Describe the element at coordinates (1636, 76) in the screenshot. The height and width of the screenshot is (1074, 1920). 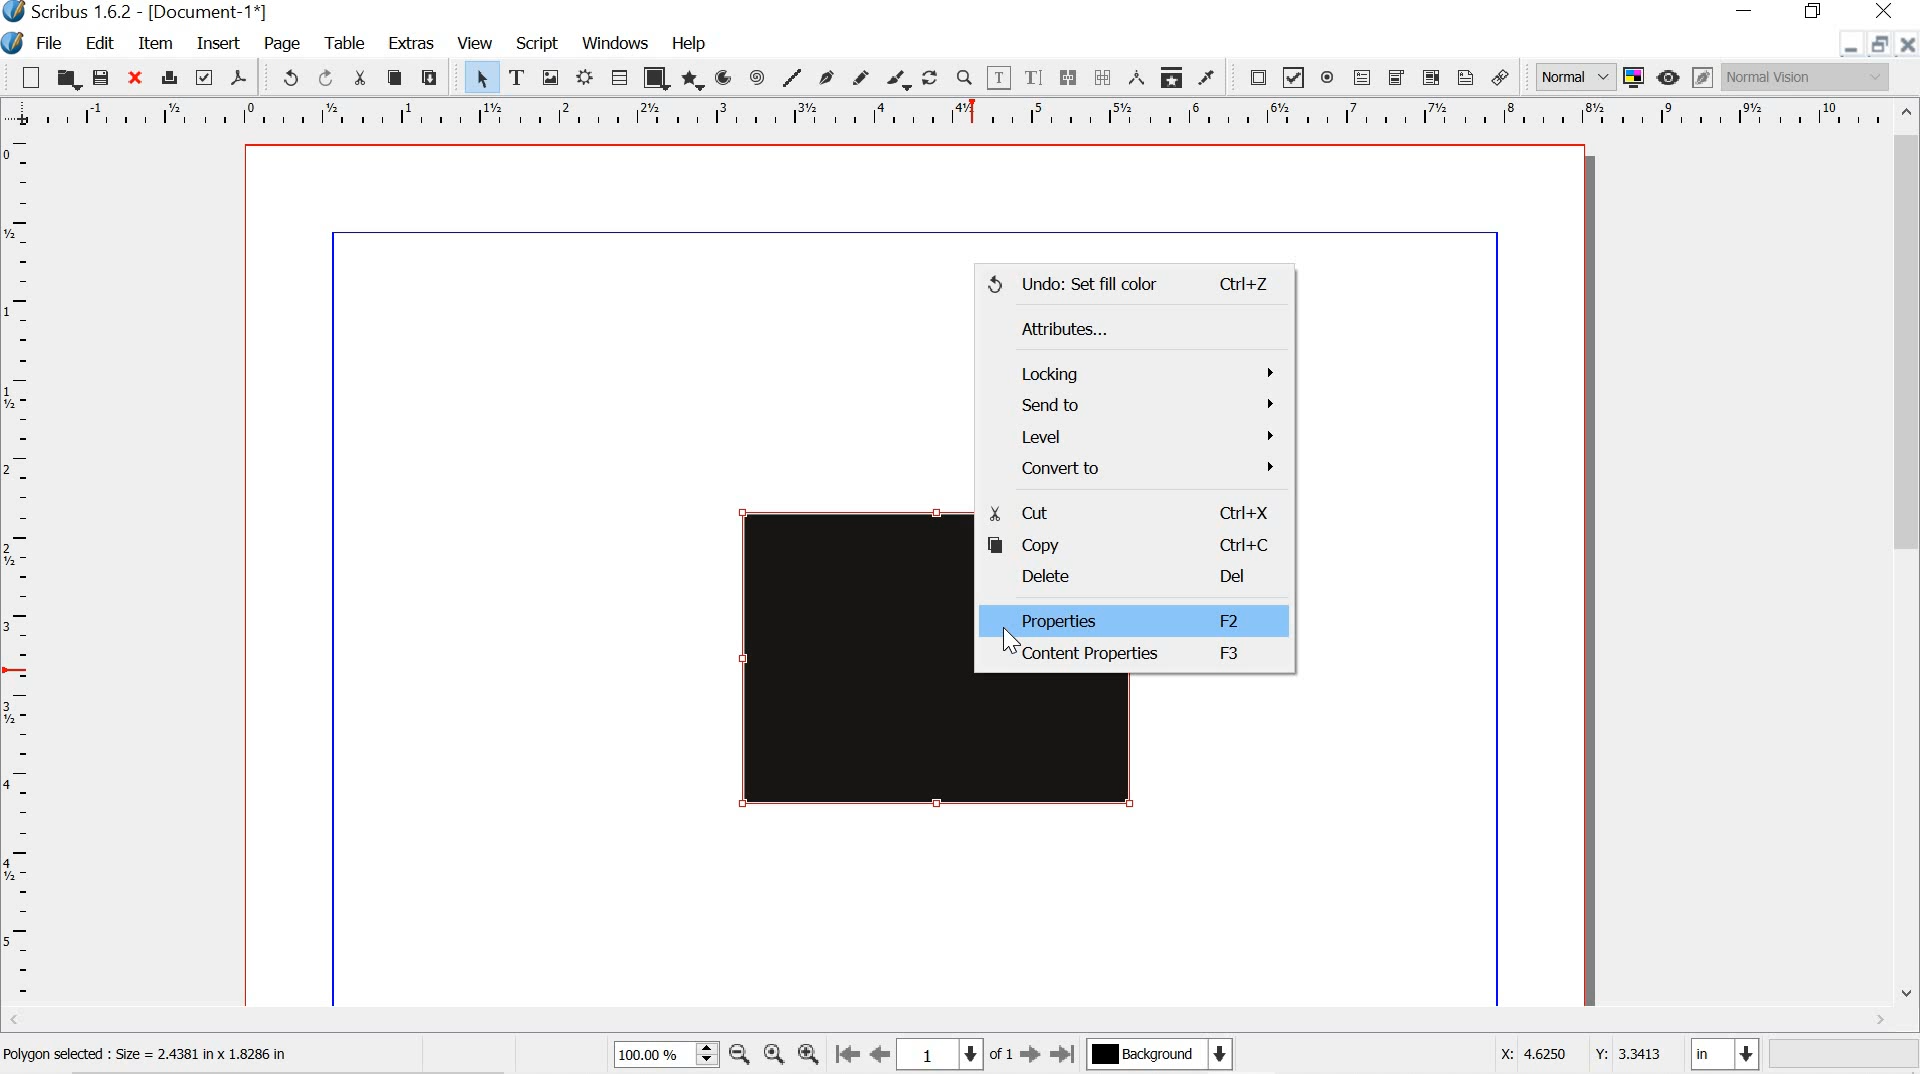
I see `toggle color management system` at that location.